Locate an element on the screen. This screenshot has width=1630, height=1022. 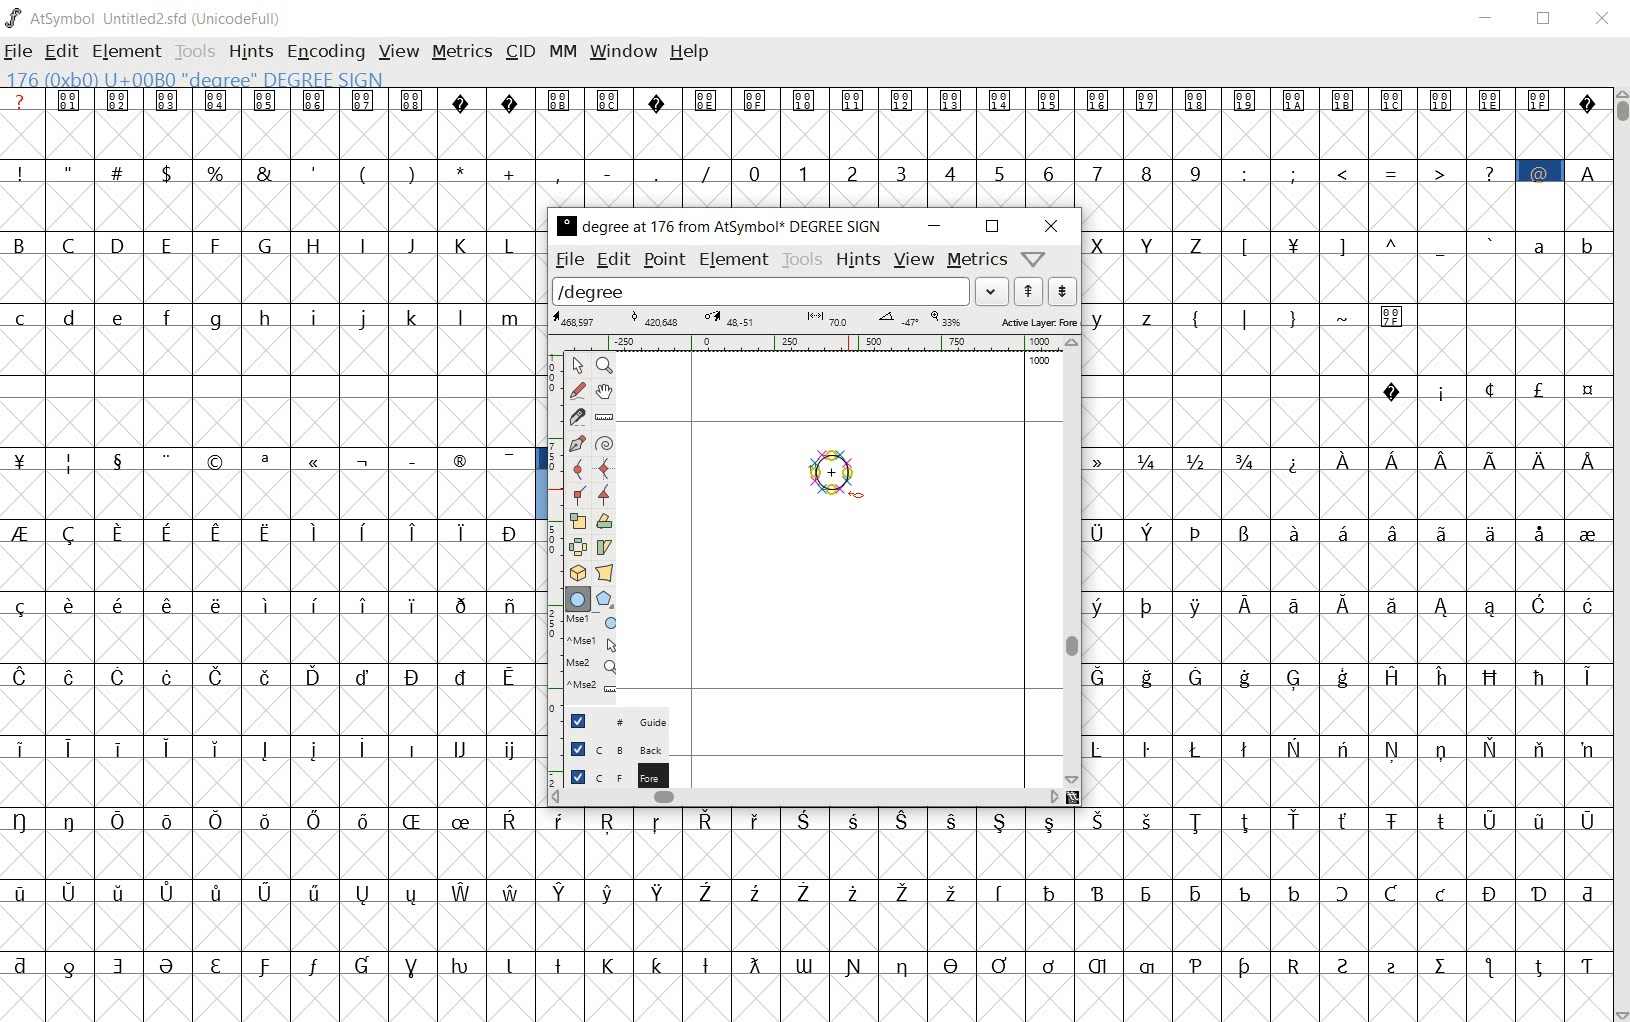
 is located at coordinates (270, 602).